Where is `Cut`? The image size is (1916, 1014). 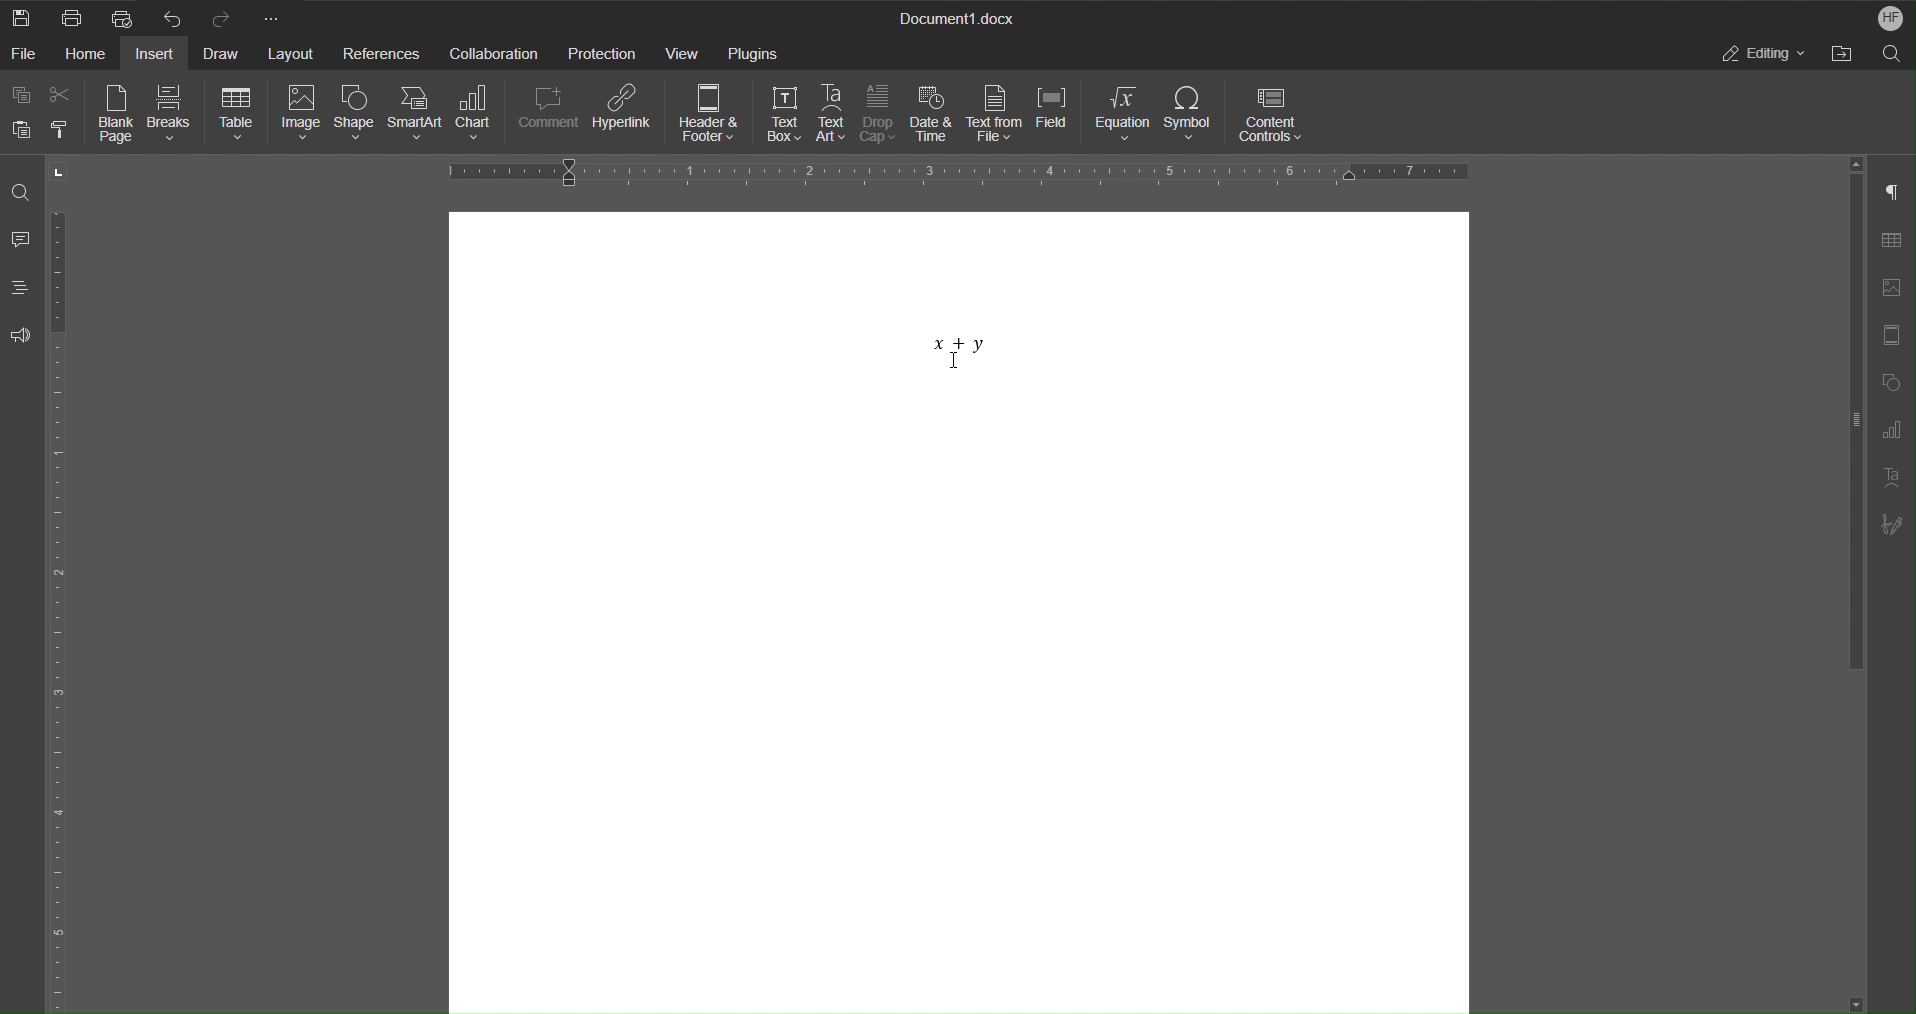 Cut is located at coordinates (61, 95).